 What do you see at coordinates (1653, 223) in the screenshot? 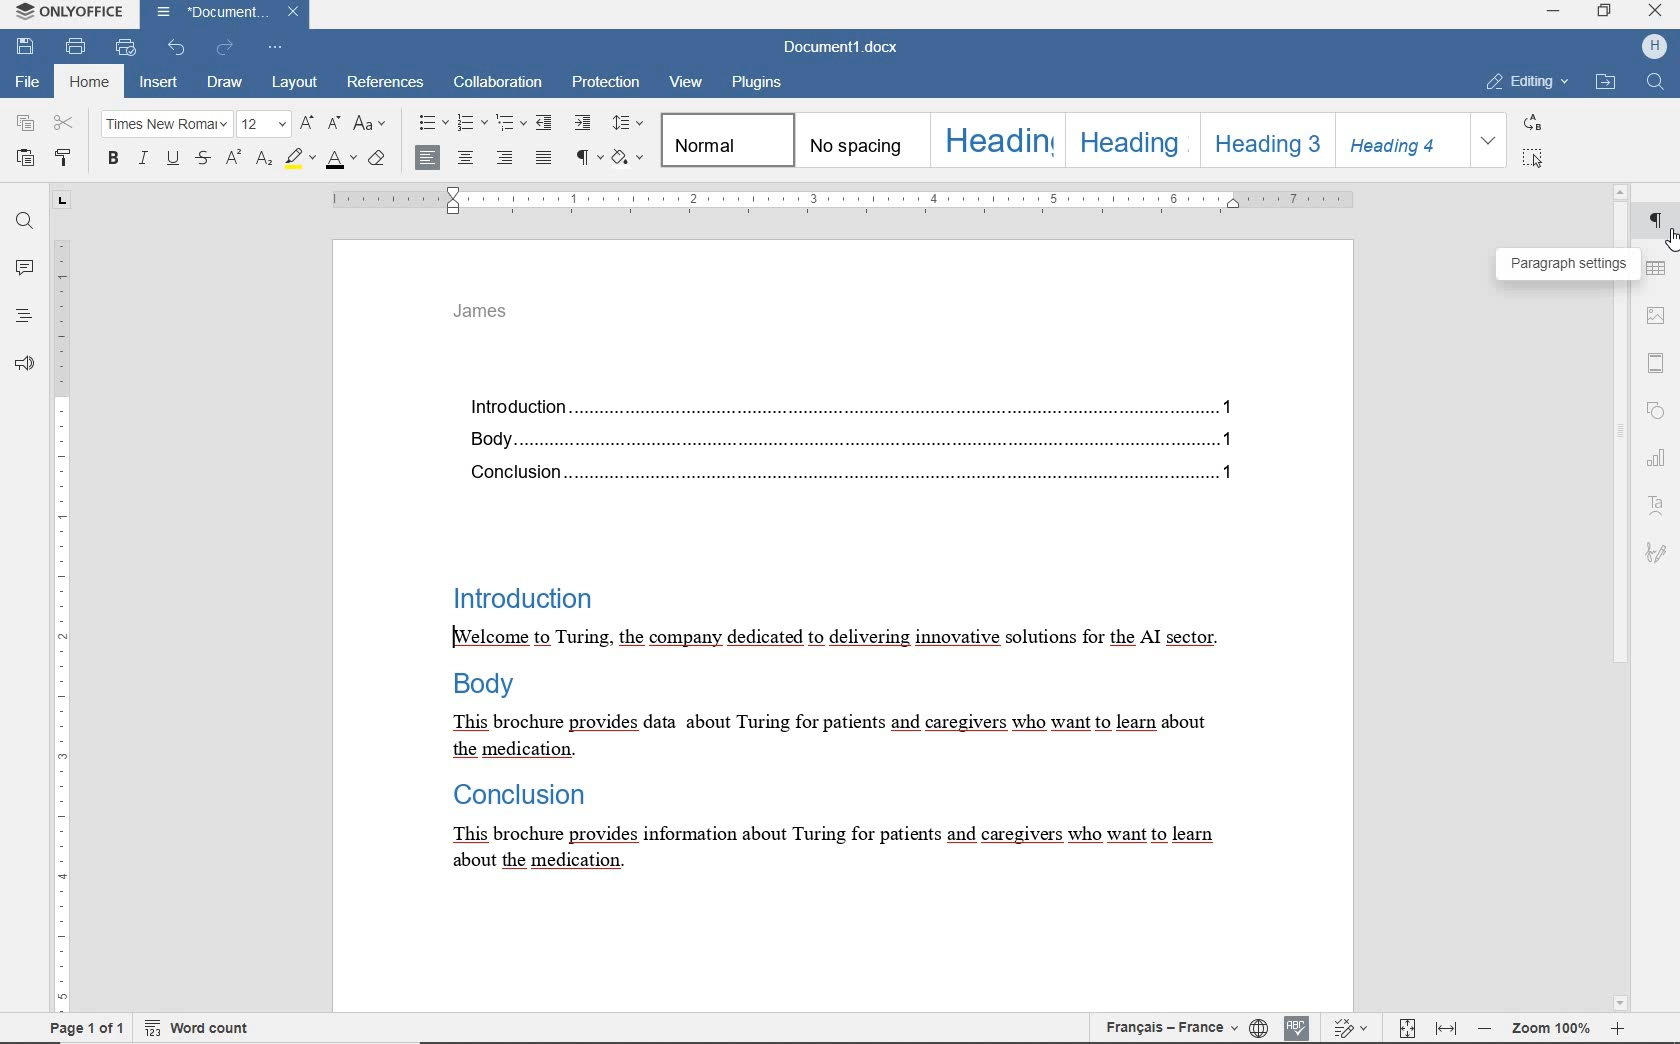
I see `paragraph settings` at bounding box center [1653, 223].